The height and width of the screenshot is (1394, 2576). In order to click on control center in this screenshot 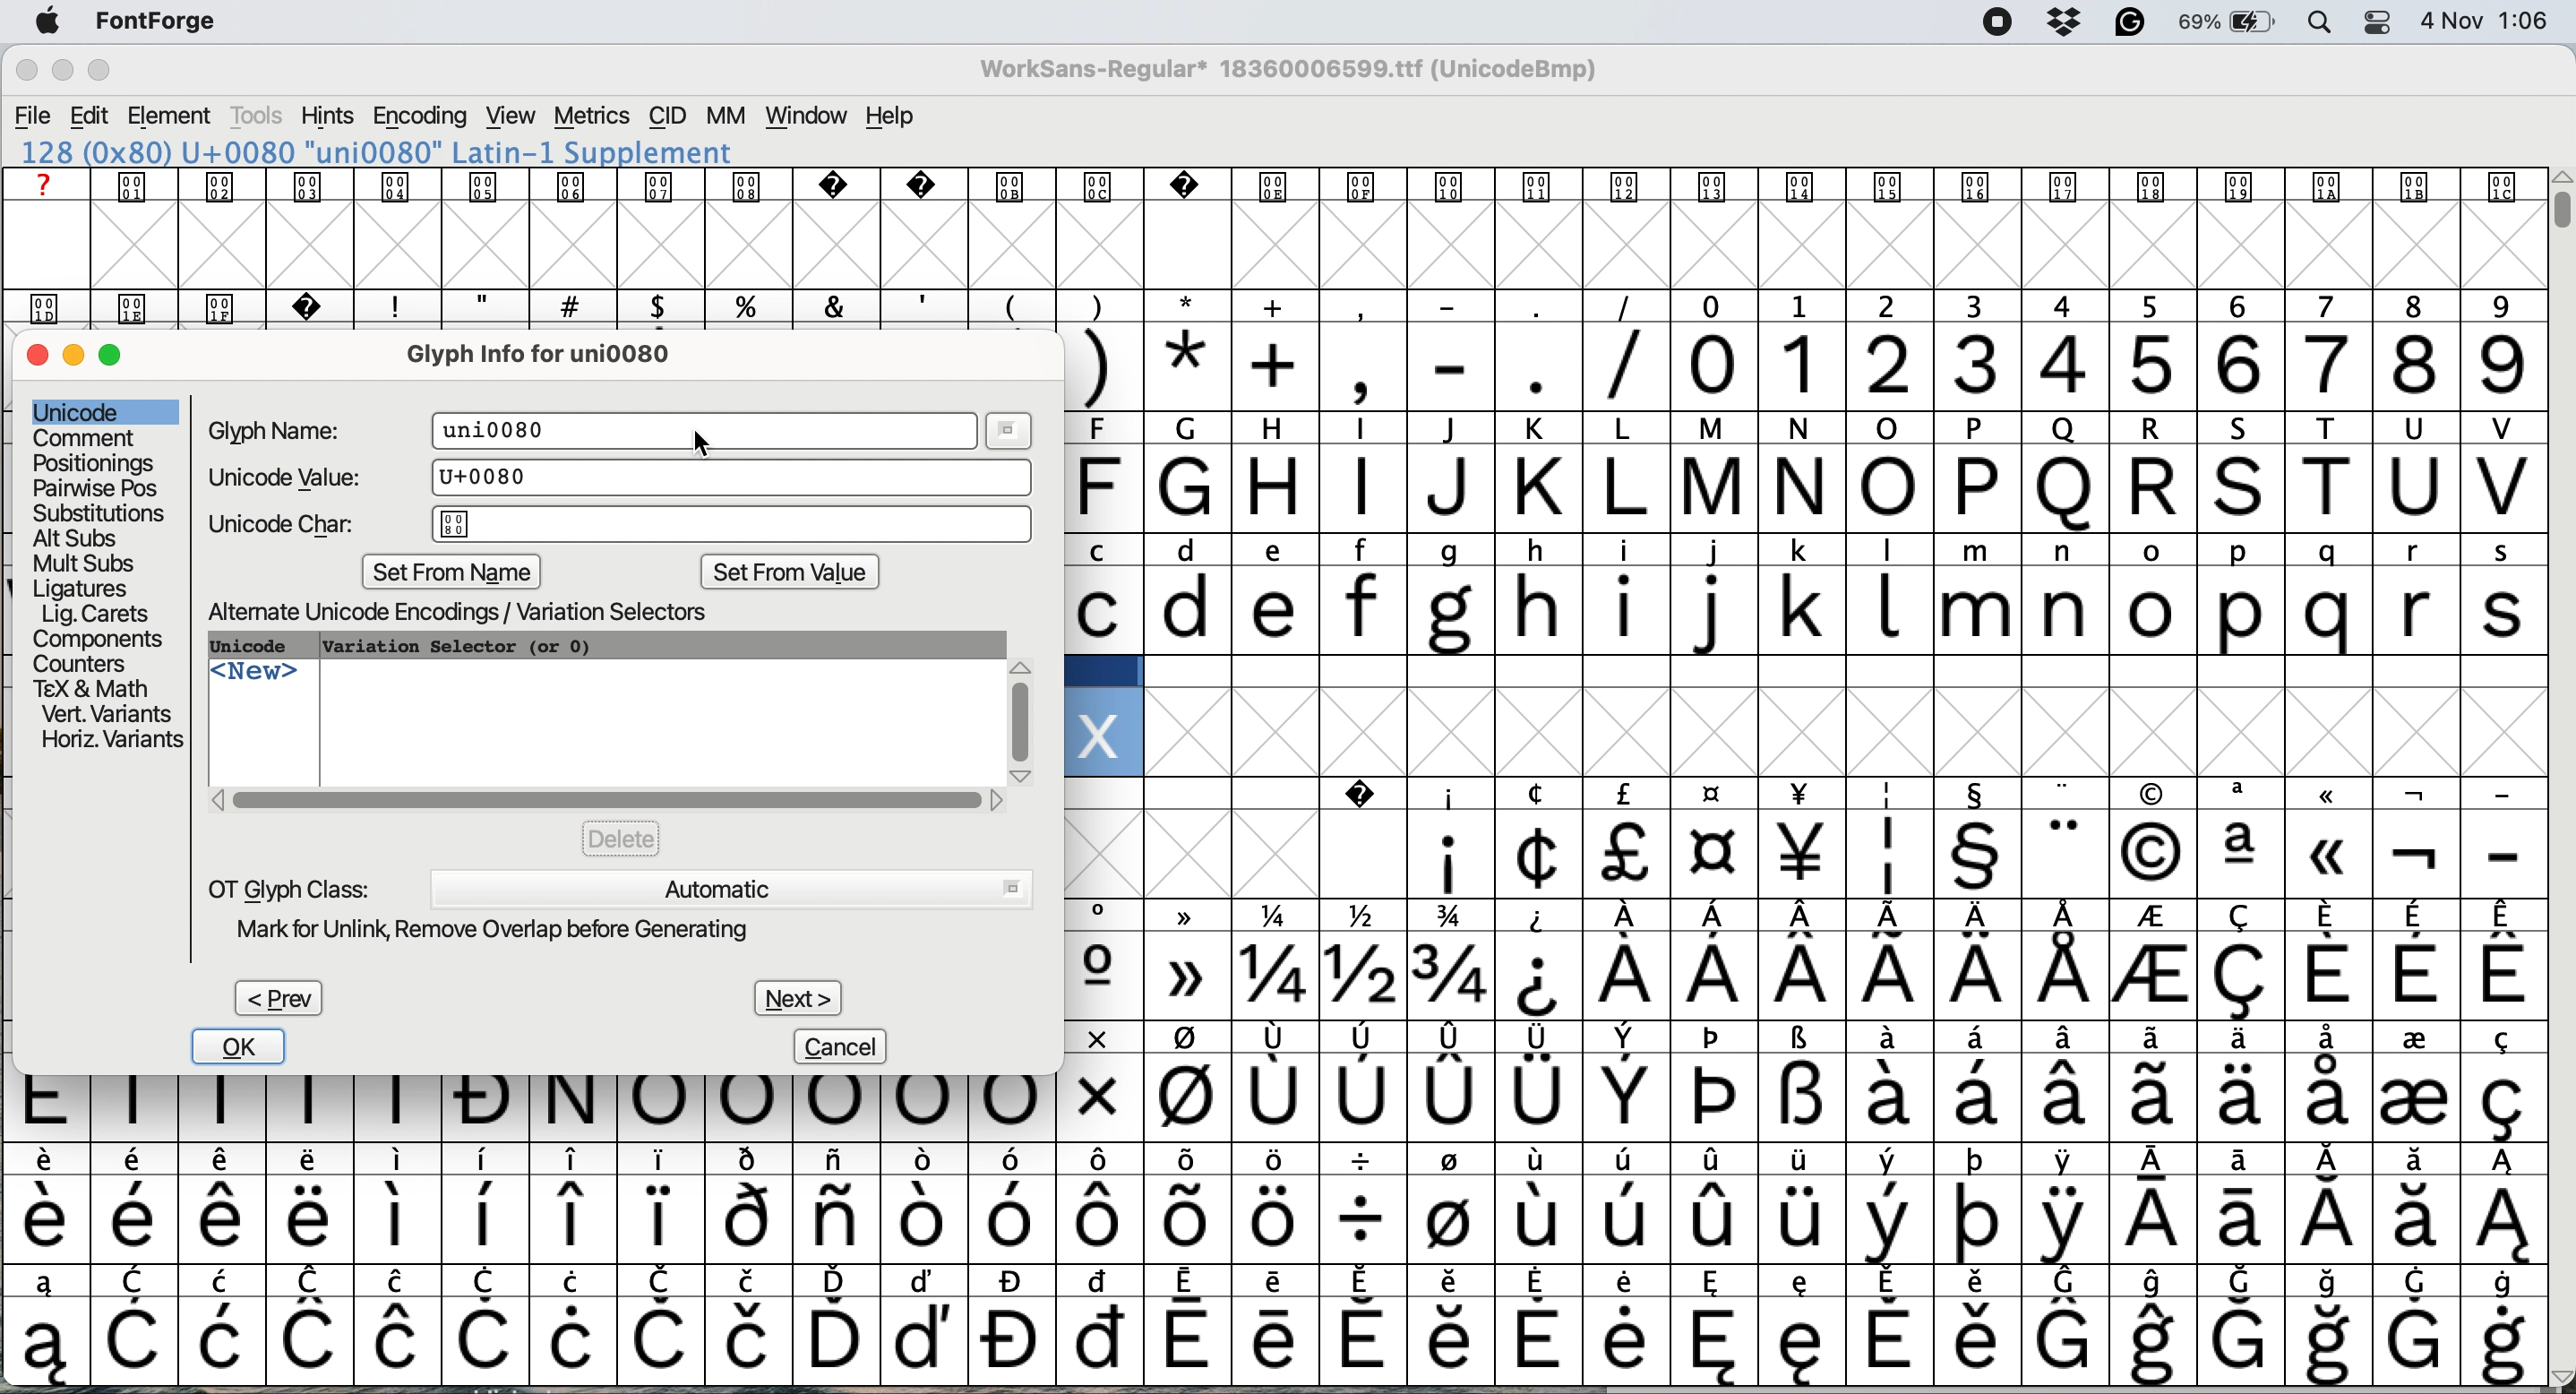, I will do `click(2373, 21)`.